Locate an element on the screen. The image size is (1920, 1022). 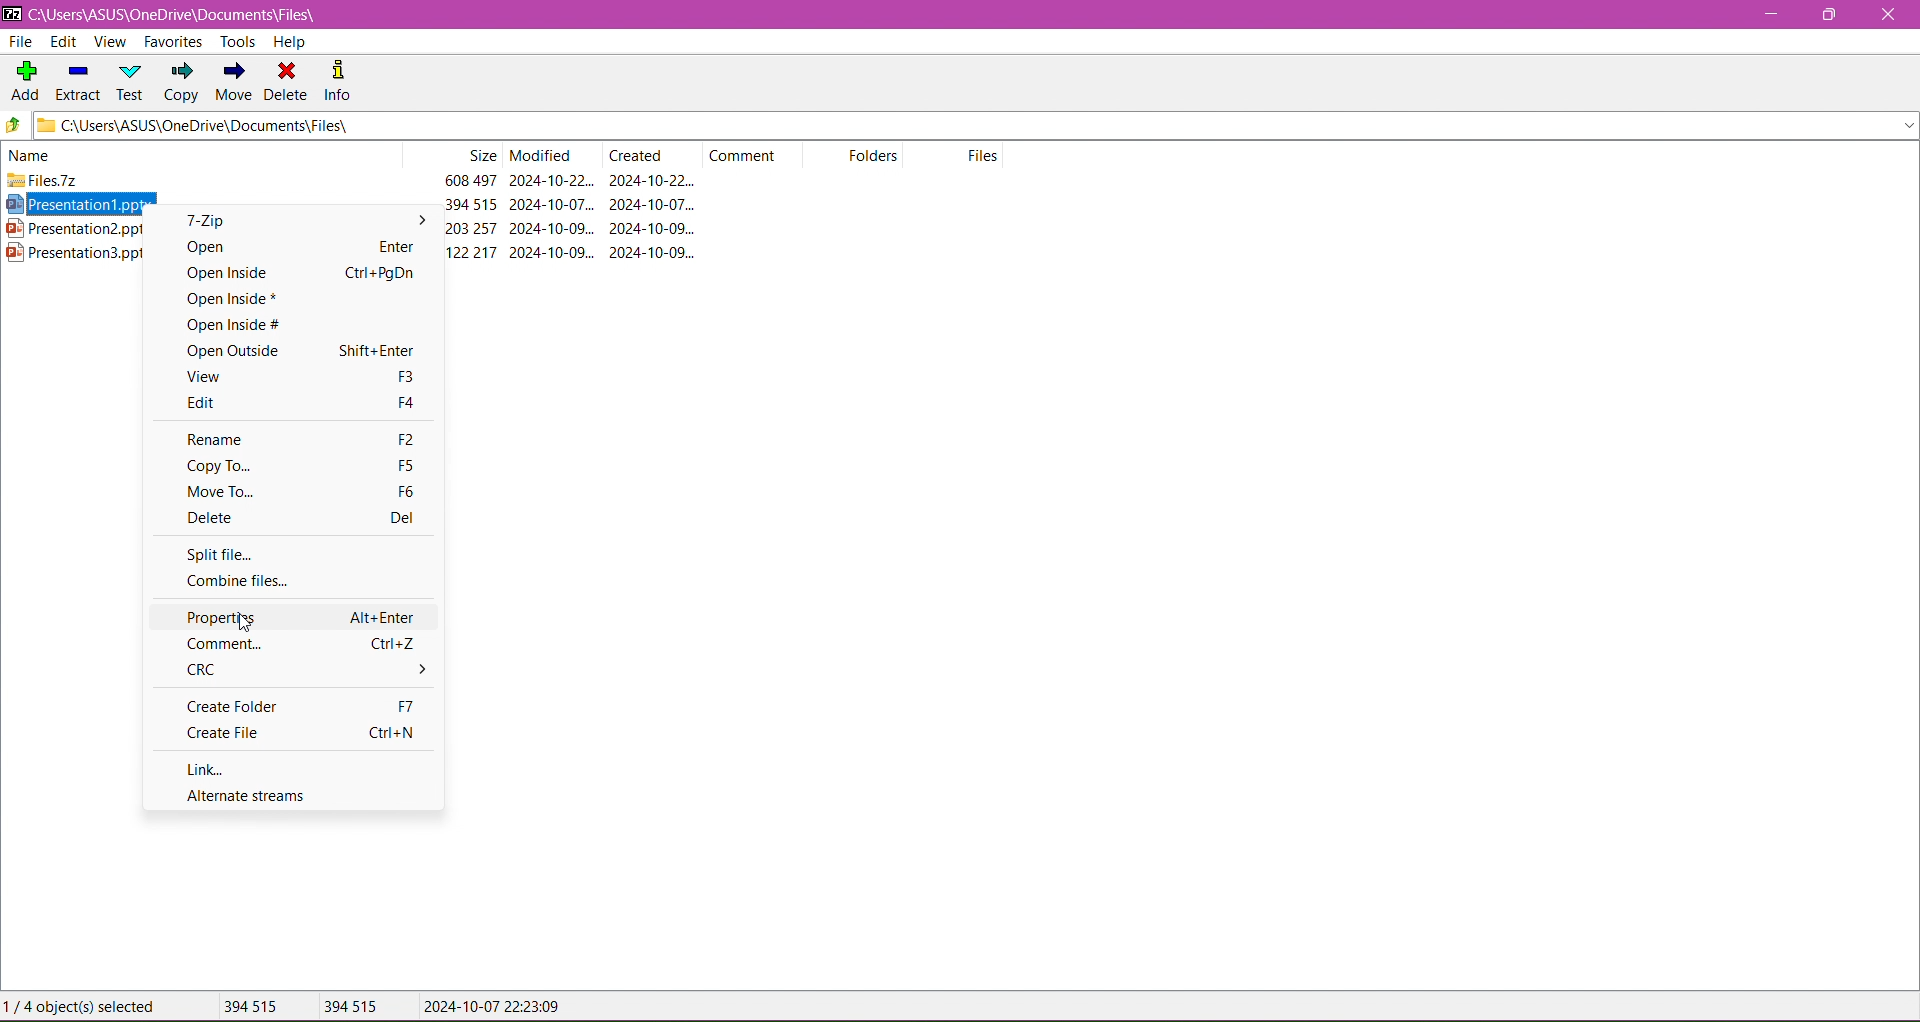
name is located at coordinates (32, 155).